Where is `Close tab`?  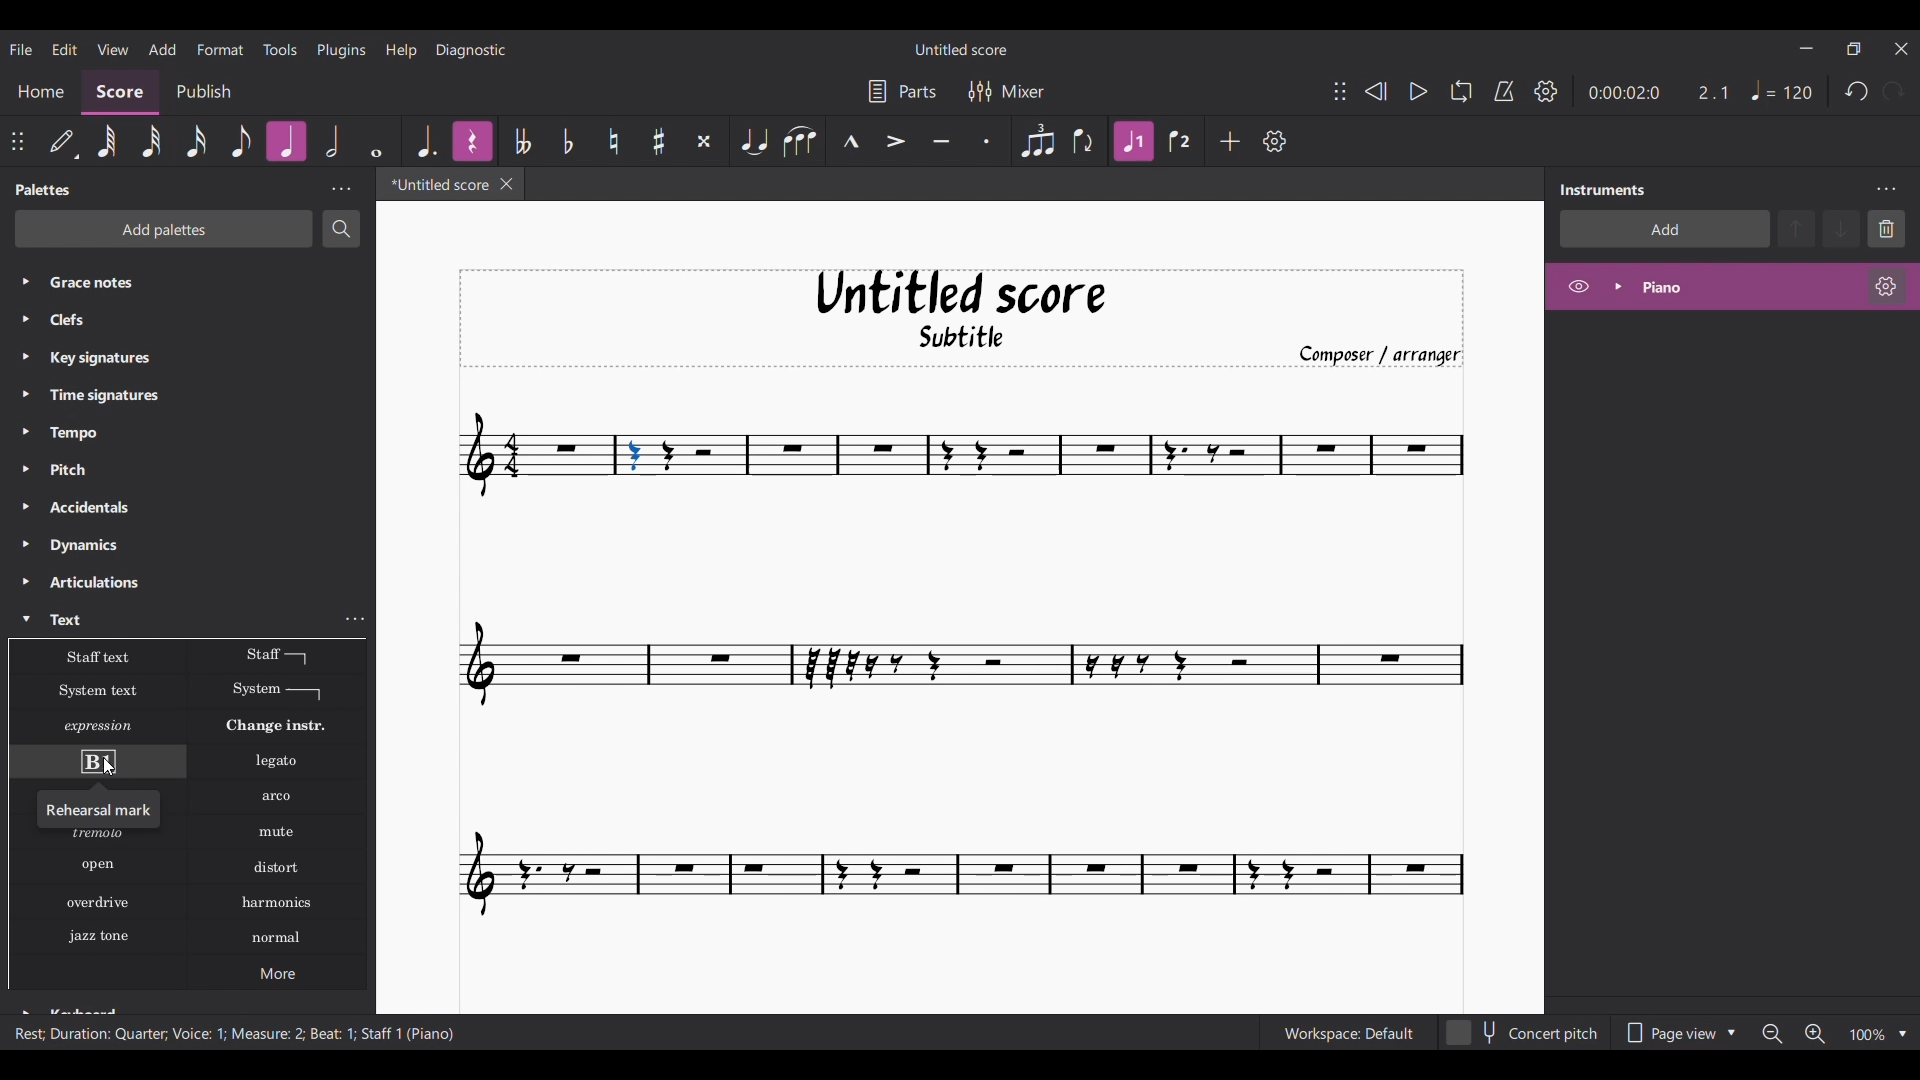 Close tab is located at coordinates (506, 184).